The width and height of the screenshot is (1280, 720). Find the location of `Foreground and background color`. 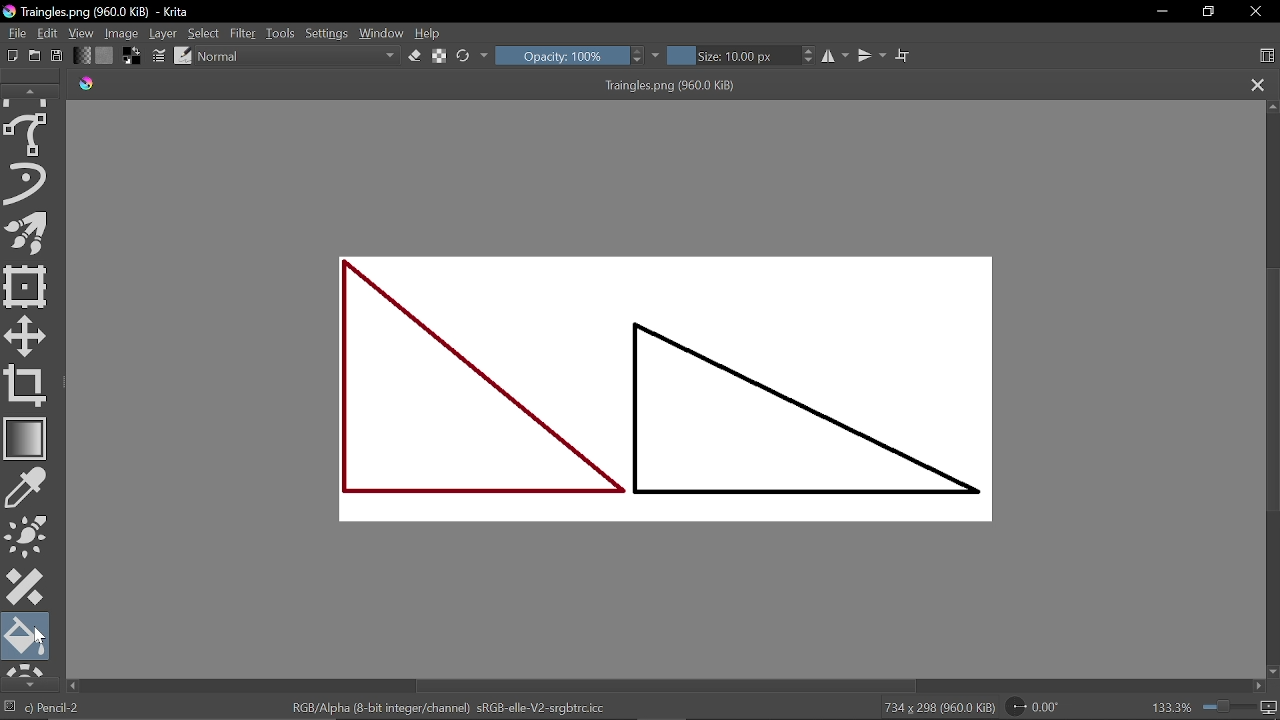

Foreground and background color is located at coordinates (133, 57).